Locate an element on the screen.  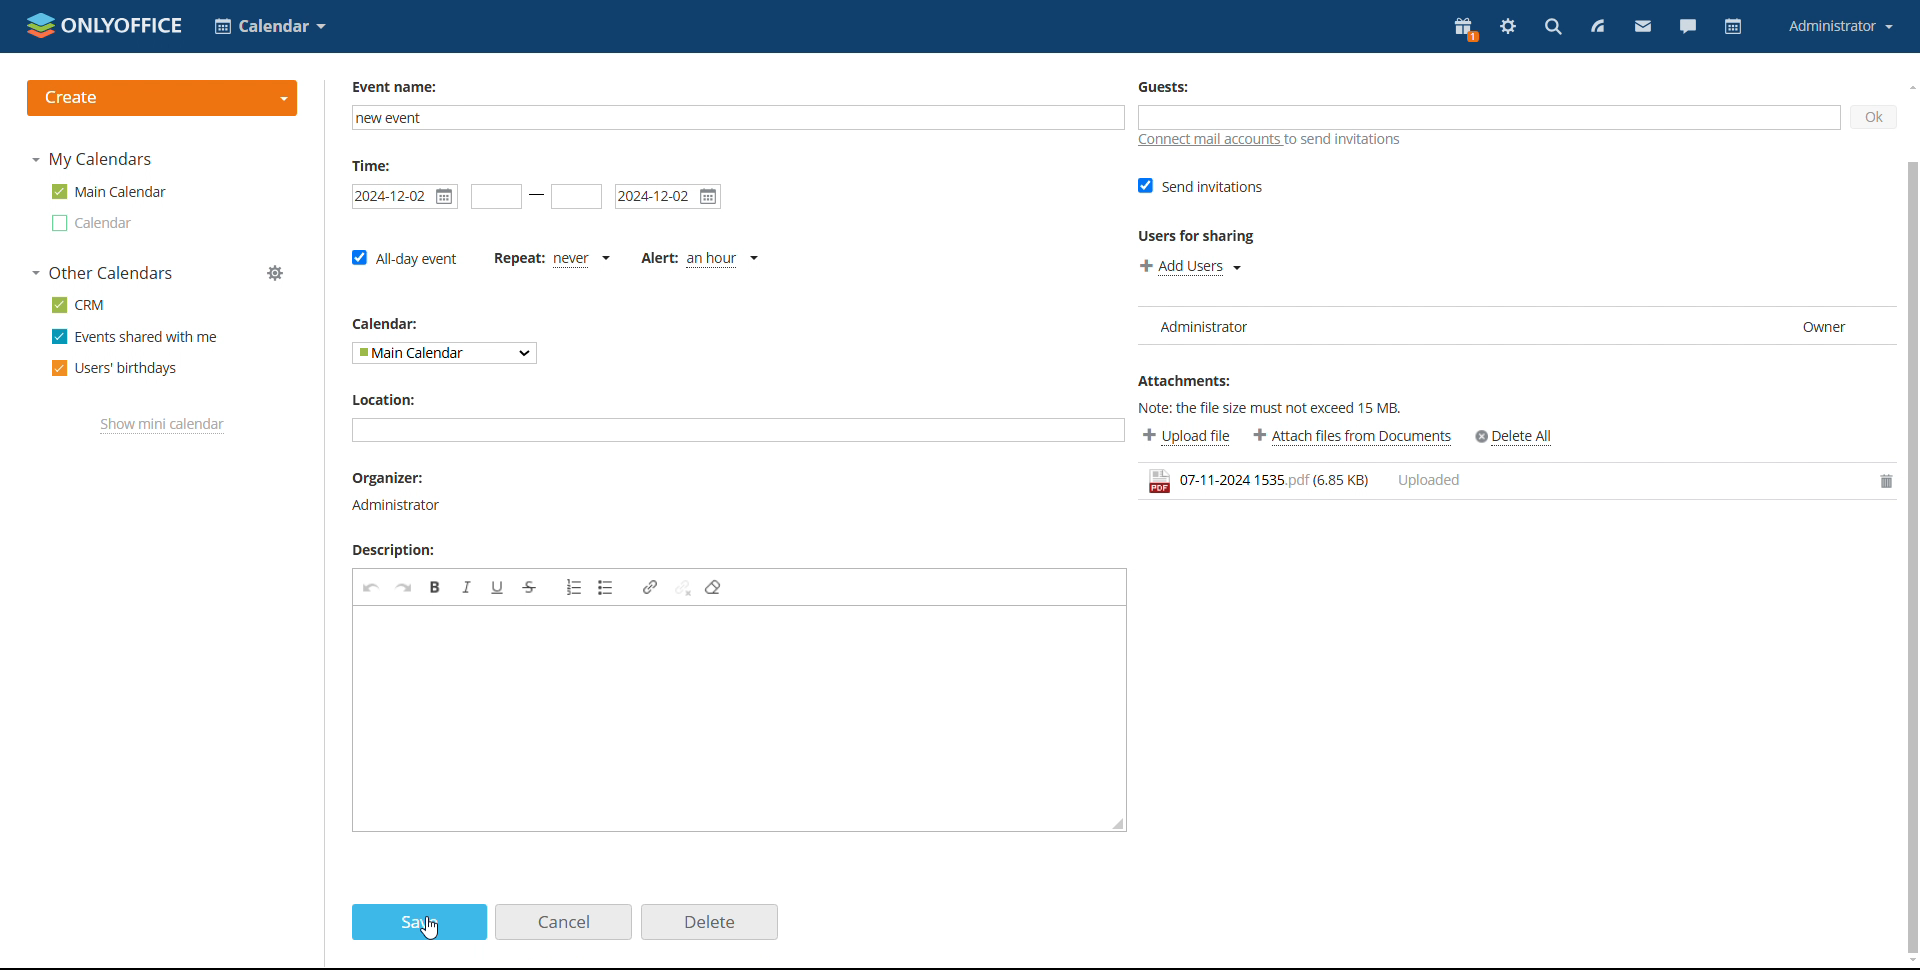
users' birthdays is located at coordinates (113, 369).